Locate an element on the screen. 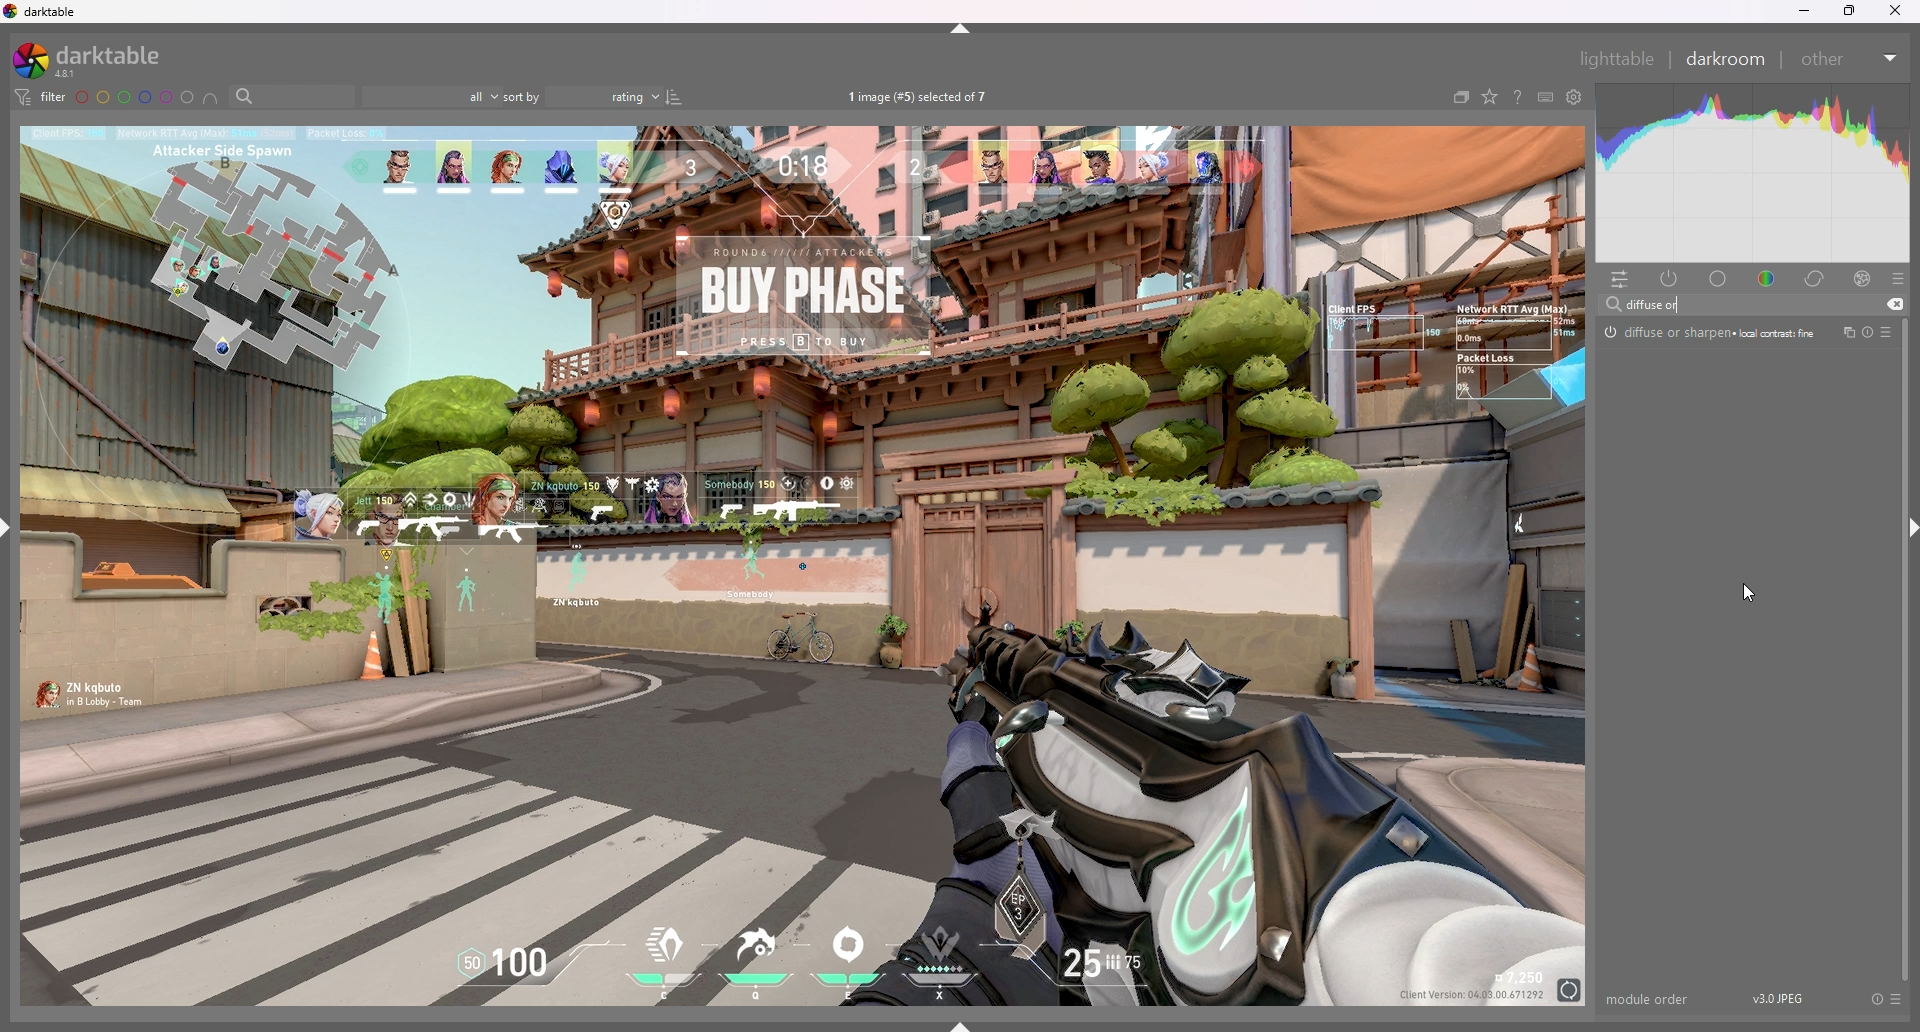 This screenshot has width=1920, height=1032. version is located at coordinates (1783, 998).